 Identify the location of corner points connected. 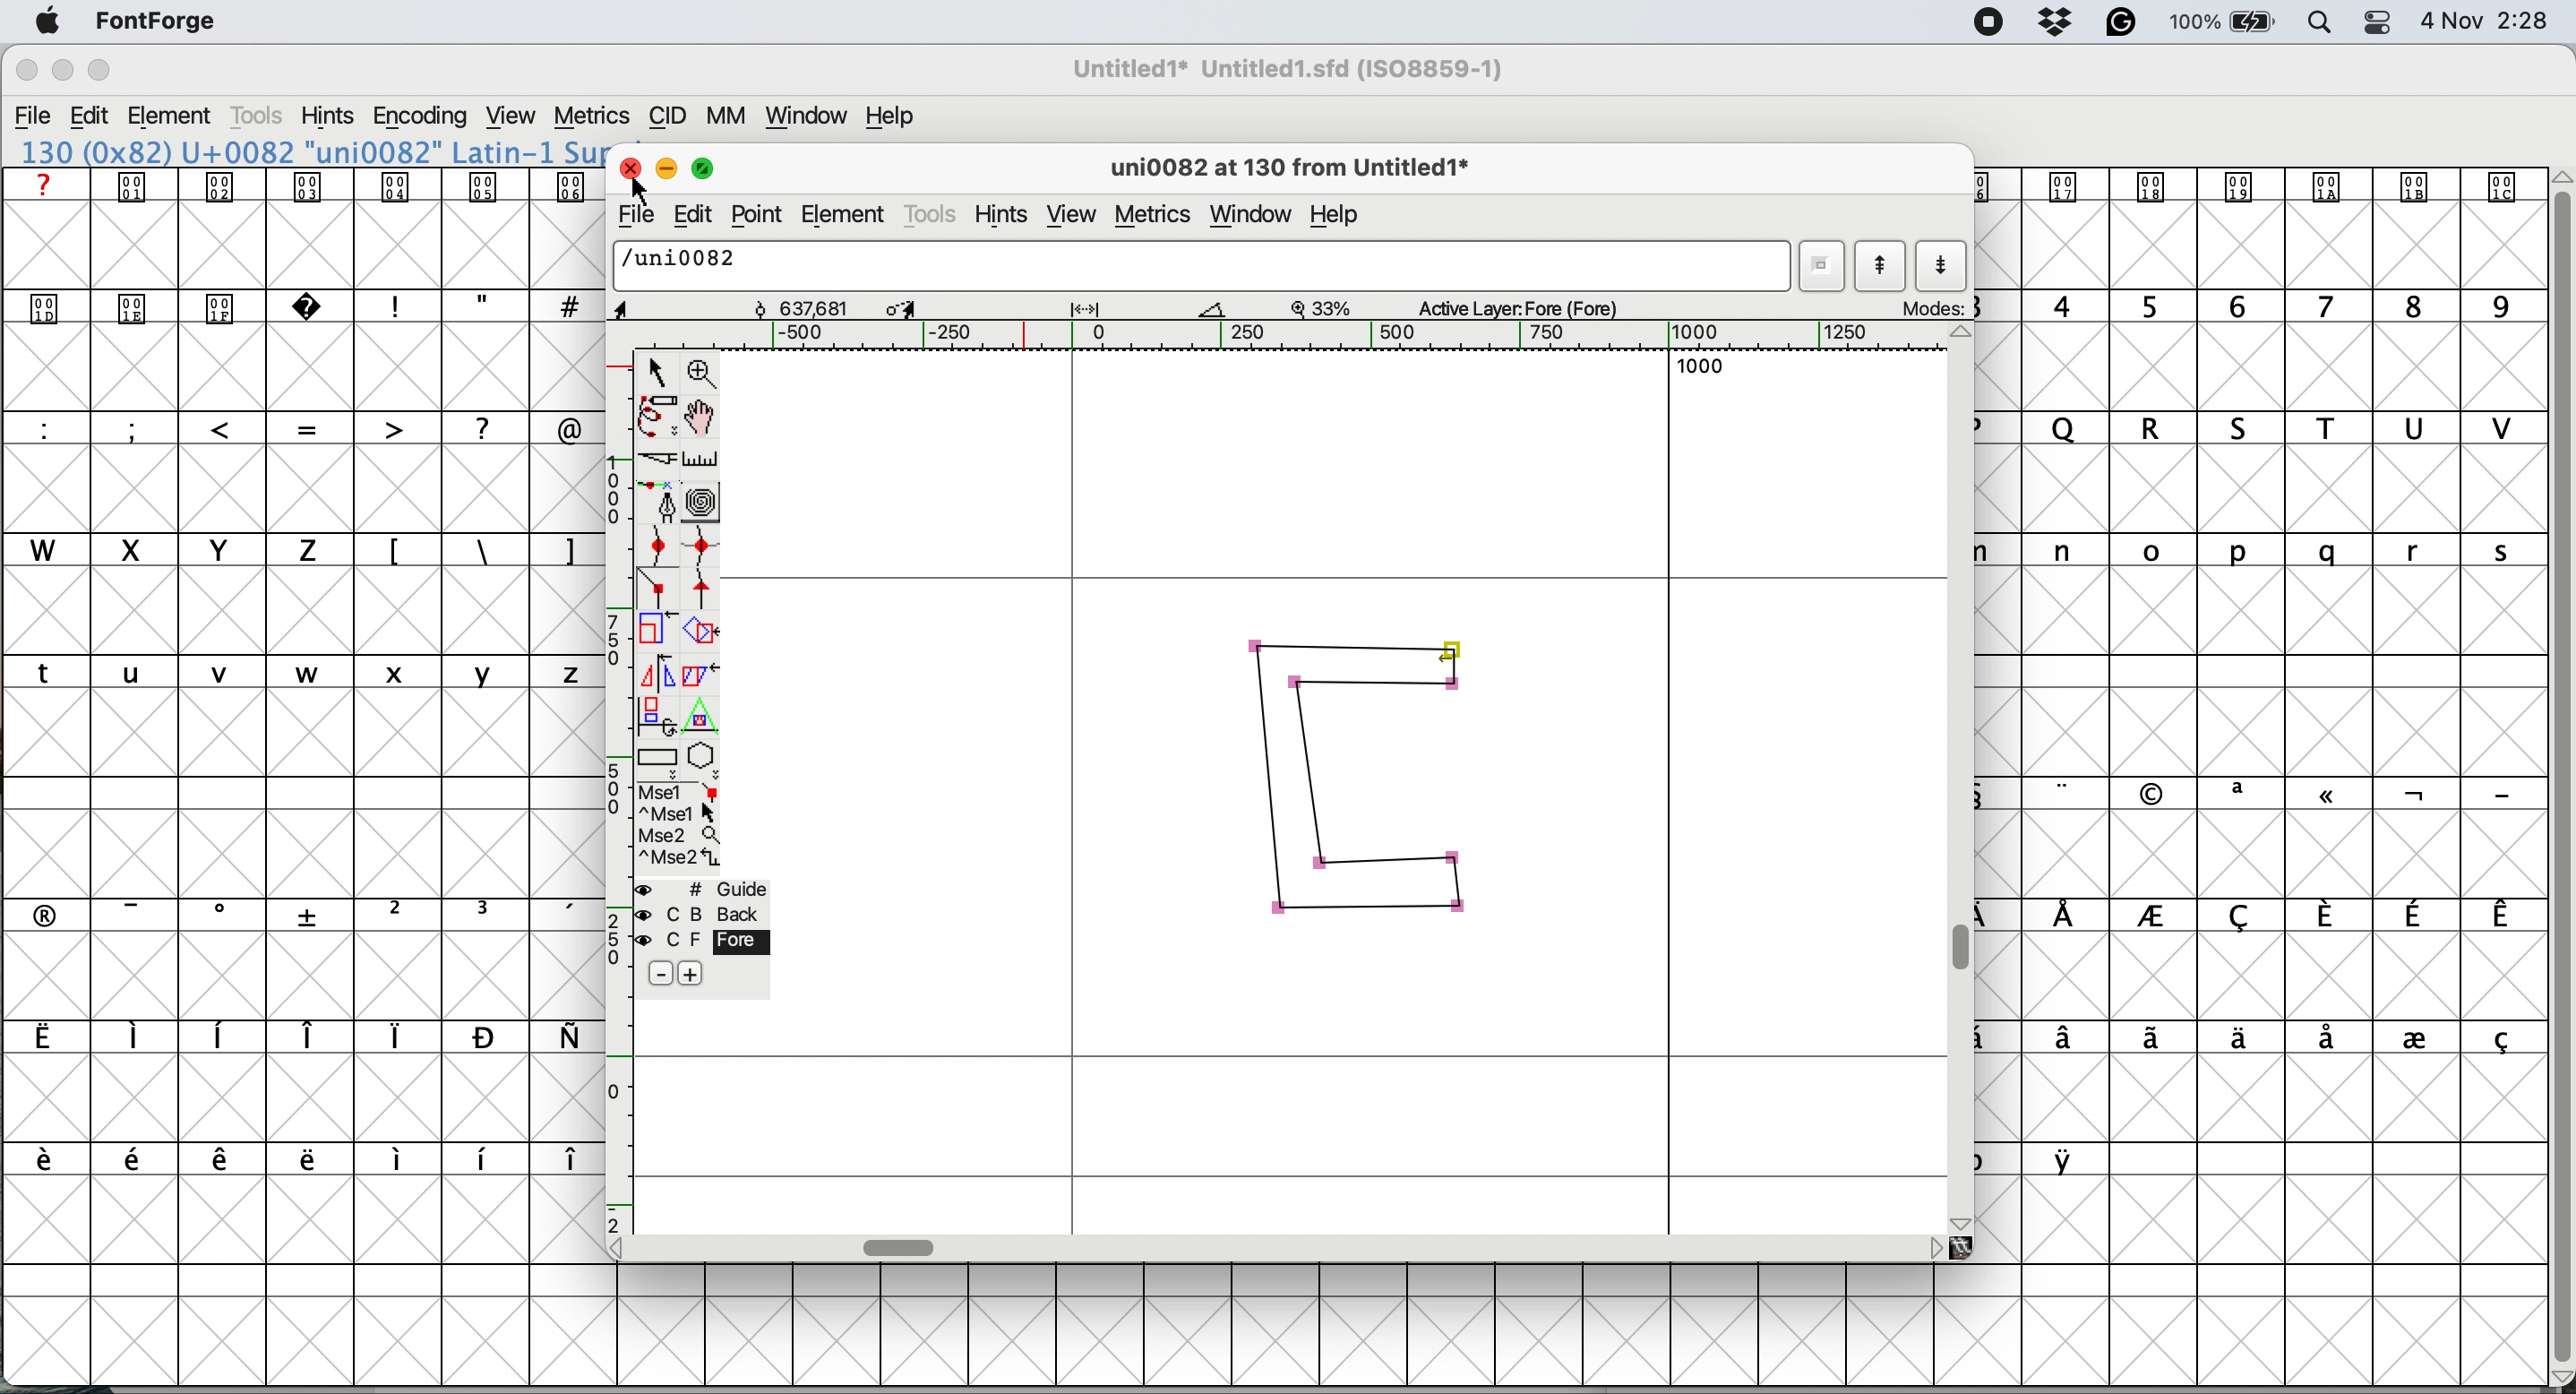
(1357, 911).